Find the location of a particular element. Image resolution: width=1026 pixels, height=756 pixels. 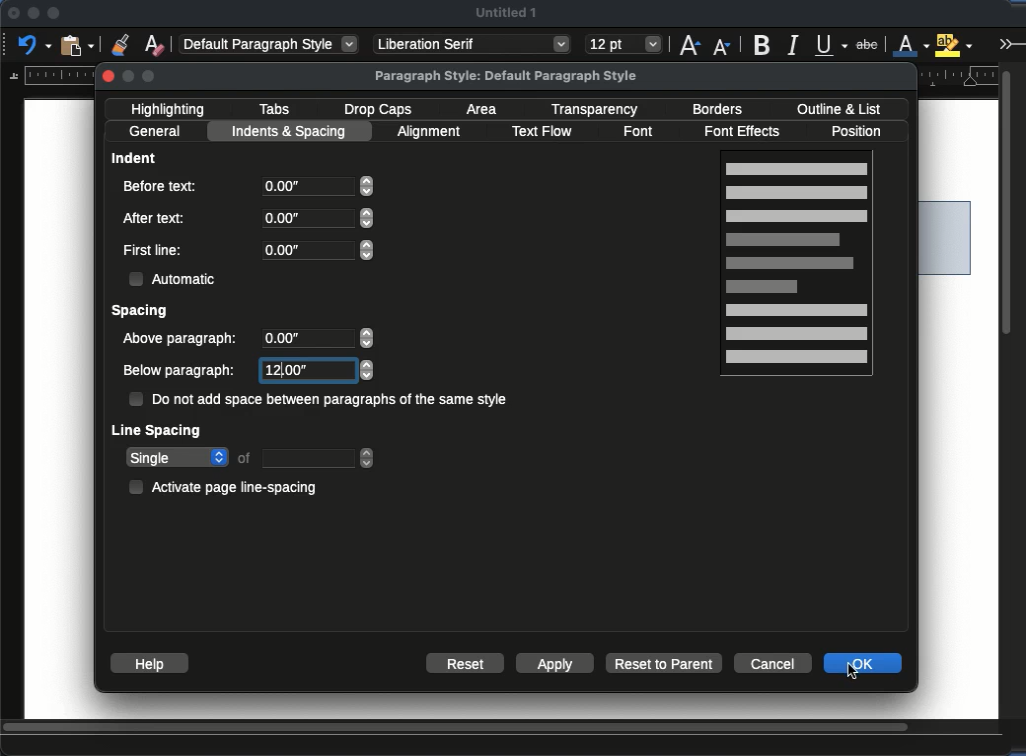

font effects is located at coordinates (748, 132).